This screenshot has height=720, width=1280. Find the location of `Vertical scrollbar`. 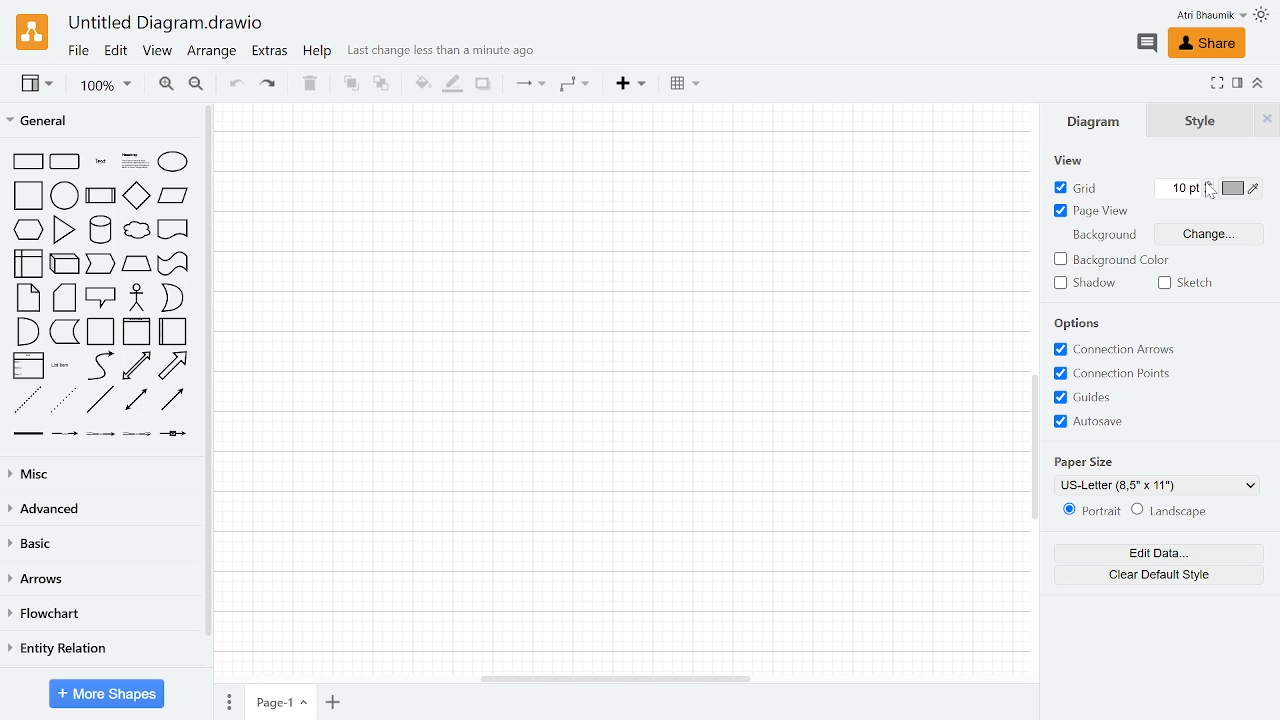

Vertical scrollbar is located at coordinates (1035, 445).